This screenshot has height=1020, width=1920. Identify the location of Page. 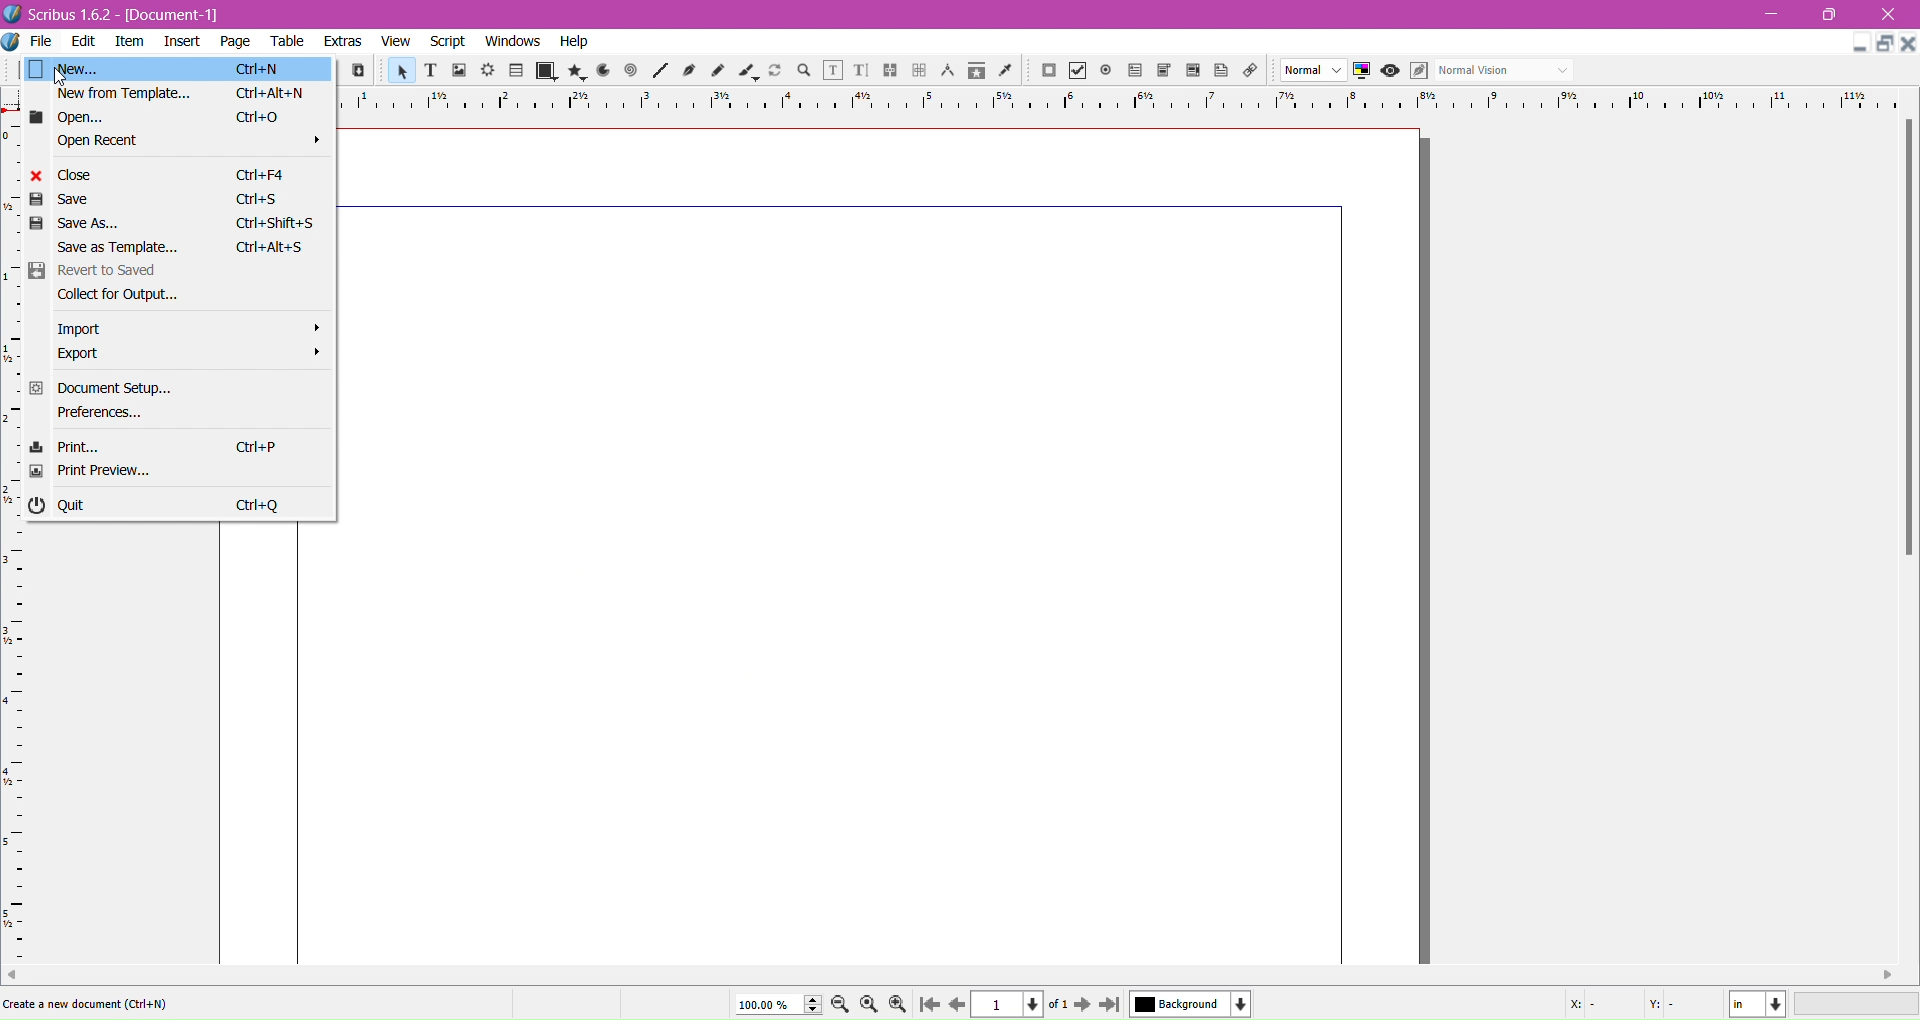
(236, 41).